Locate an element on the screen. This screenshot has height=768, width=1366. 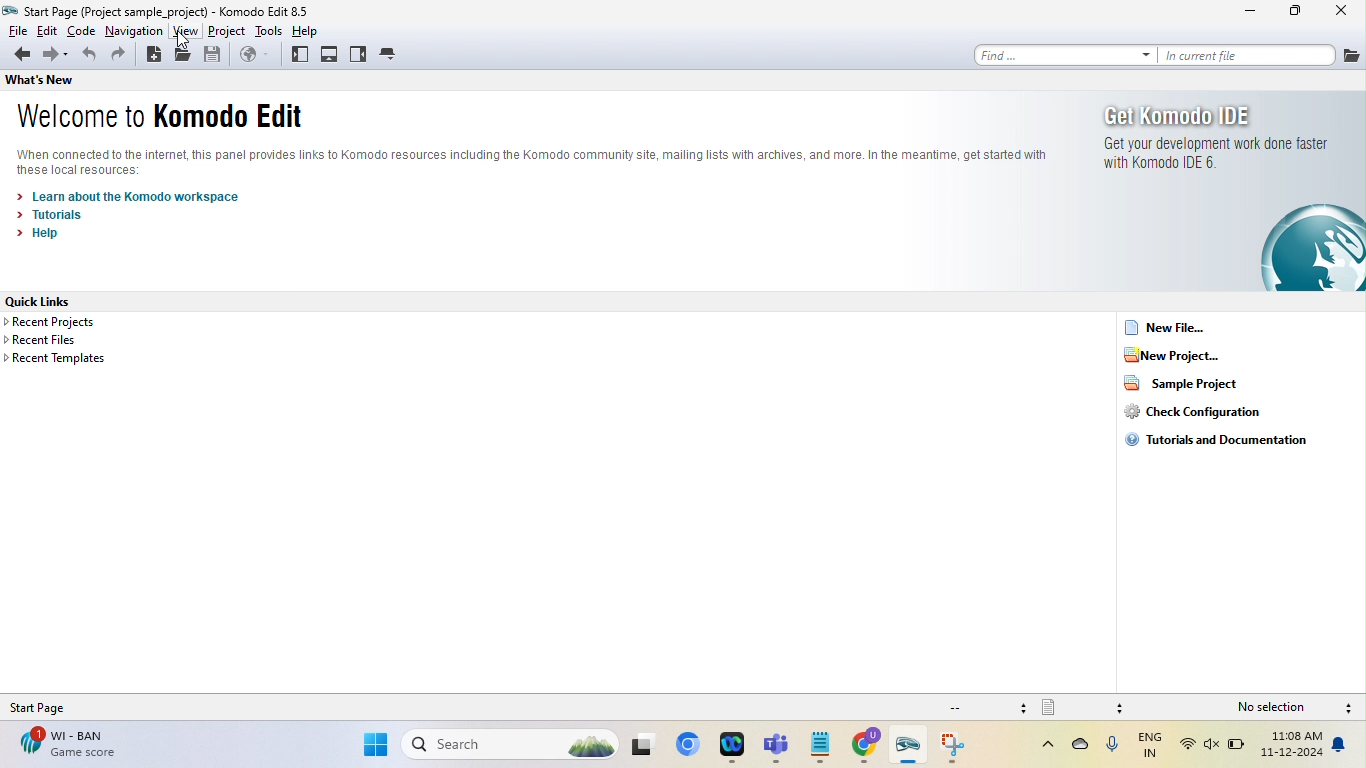
syntax checking is located at coordinates (1349, 709).